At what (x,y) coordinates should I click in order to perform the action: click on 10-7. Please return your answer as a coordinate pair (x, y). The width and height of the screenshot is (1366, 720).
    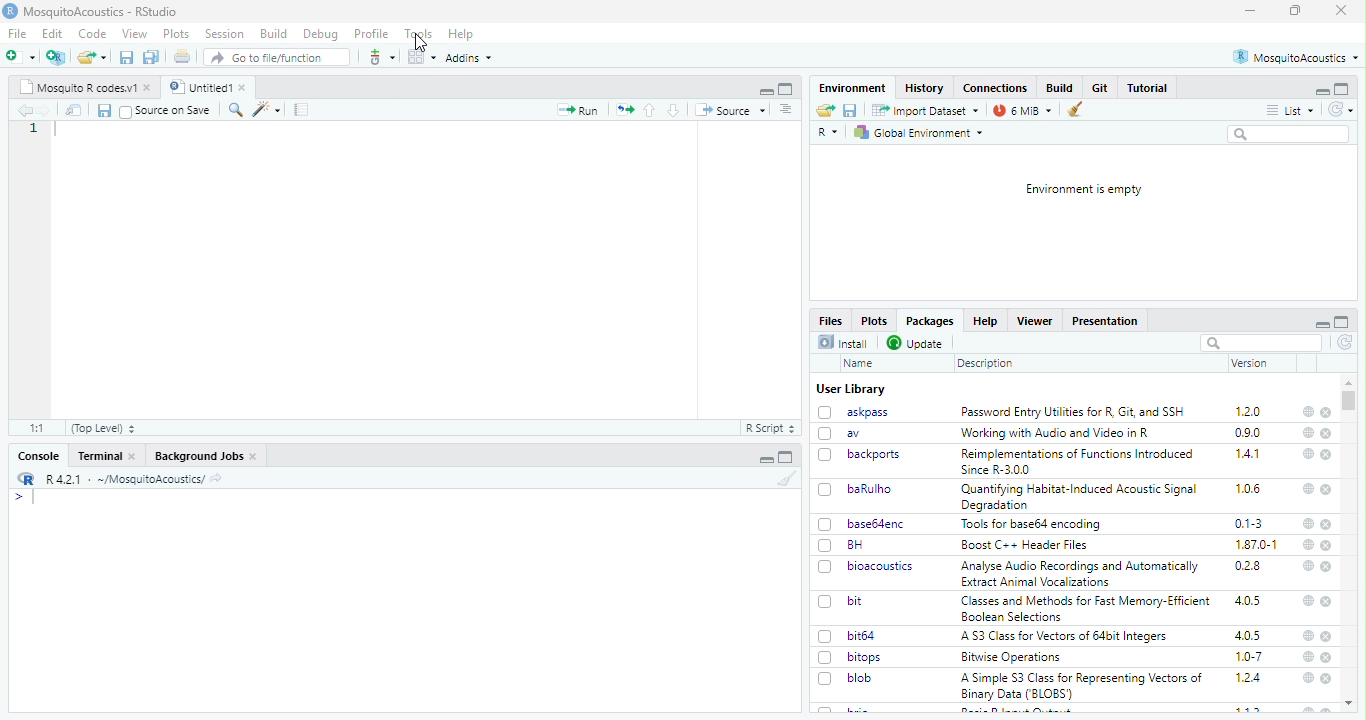
    Looking at the image, I should click on (1250, 657).